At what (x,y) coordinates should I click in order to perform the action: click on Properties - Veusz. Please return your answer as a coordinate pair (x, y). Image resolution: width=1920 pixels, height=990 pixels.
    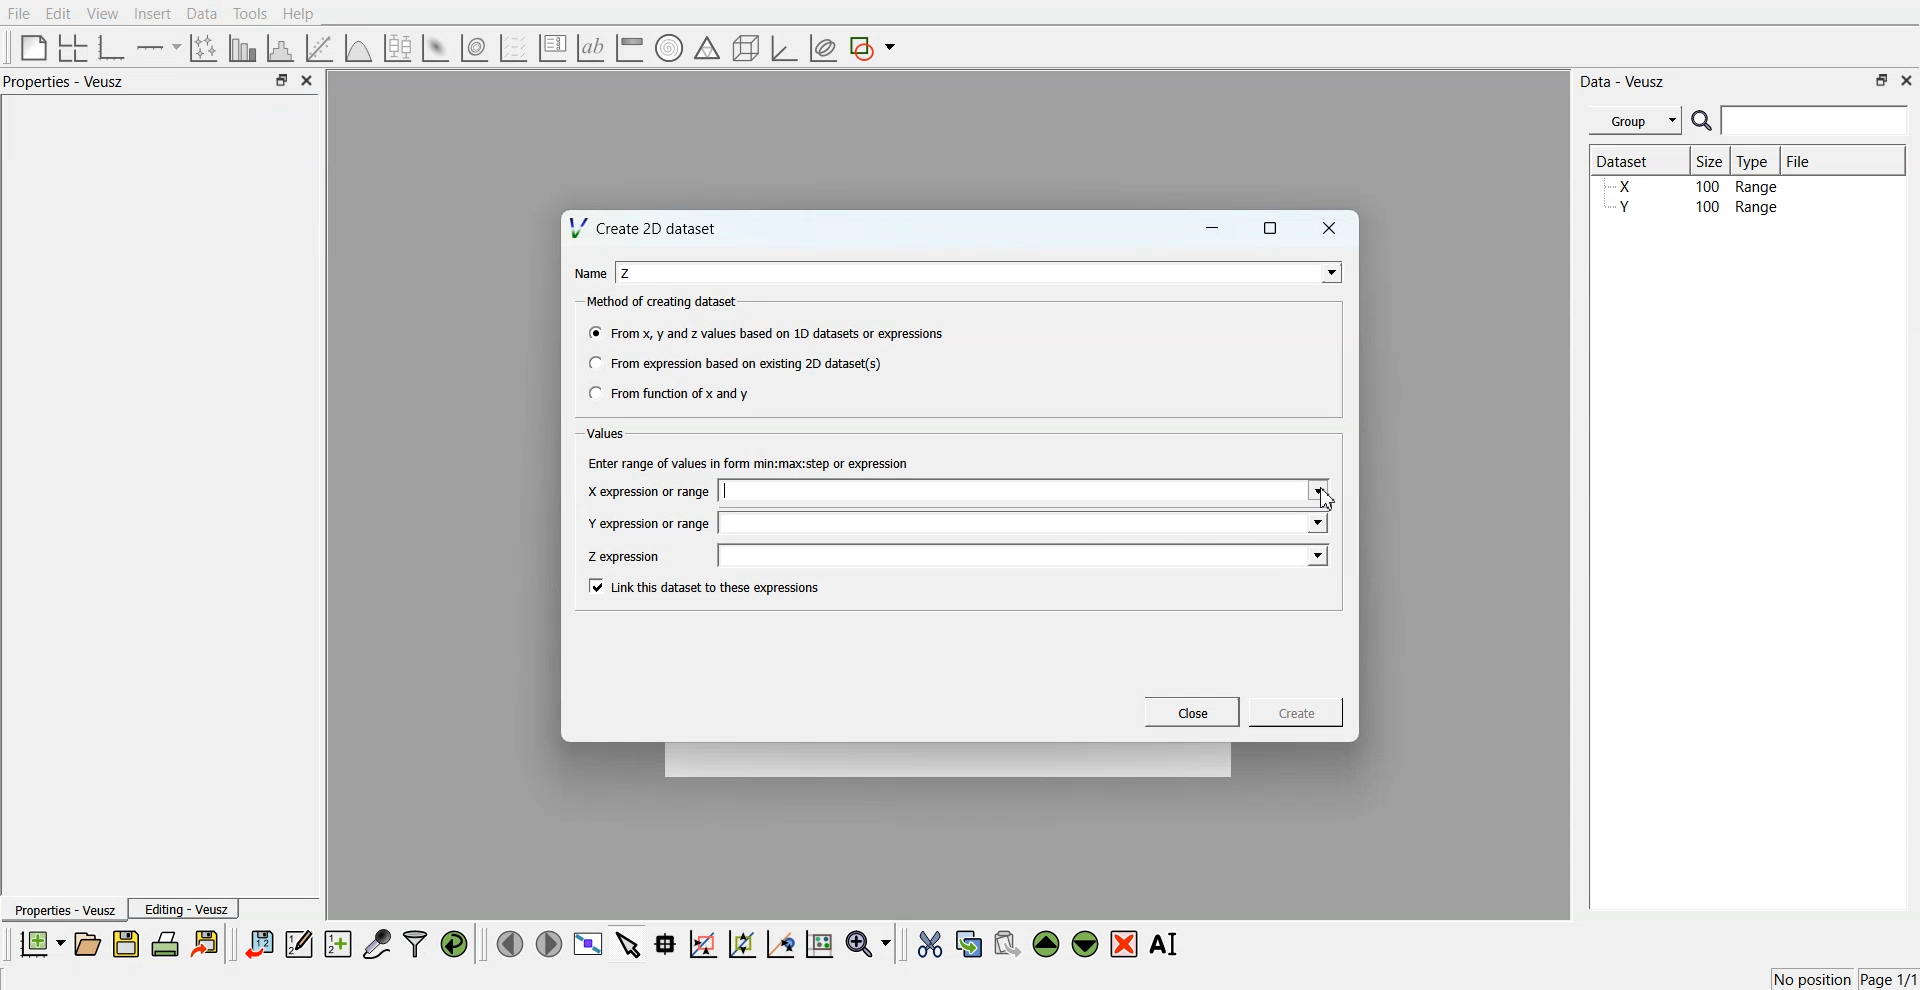
    Looking at the image, I should click on (64, 81).